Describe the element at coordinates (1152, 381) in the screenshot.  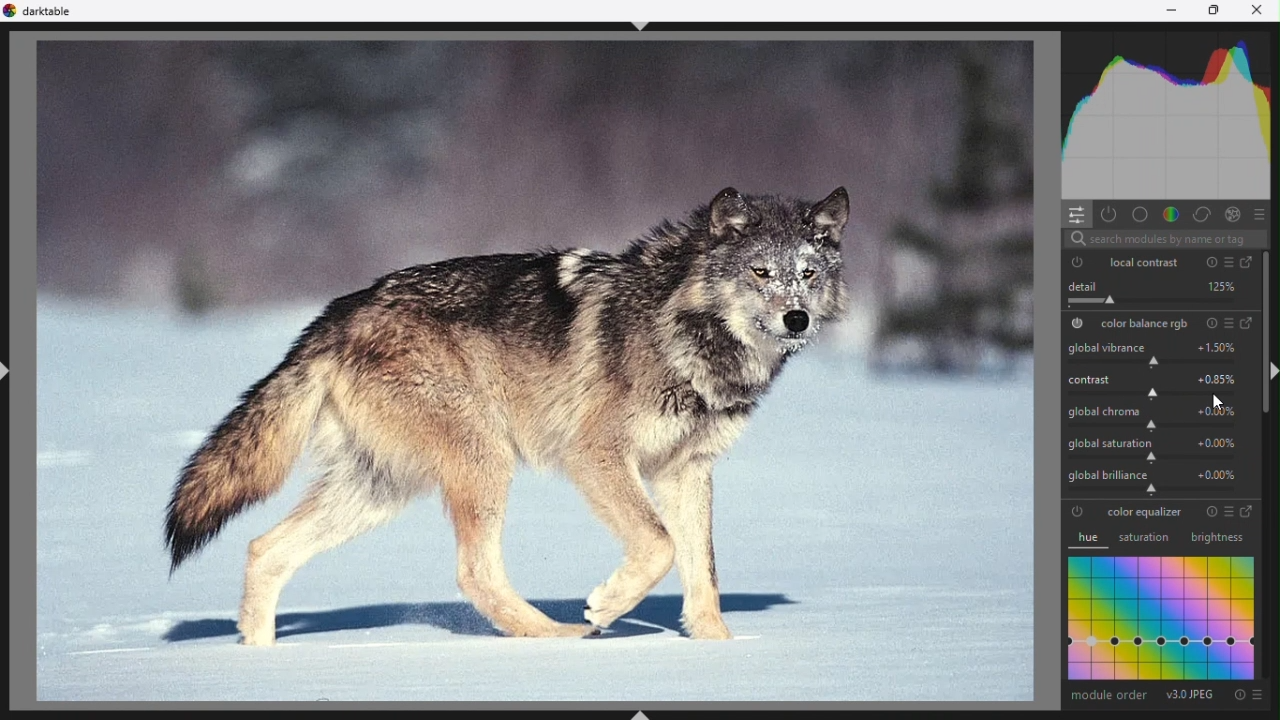
I see `contrast` at that location.